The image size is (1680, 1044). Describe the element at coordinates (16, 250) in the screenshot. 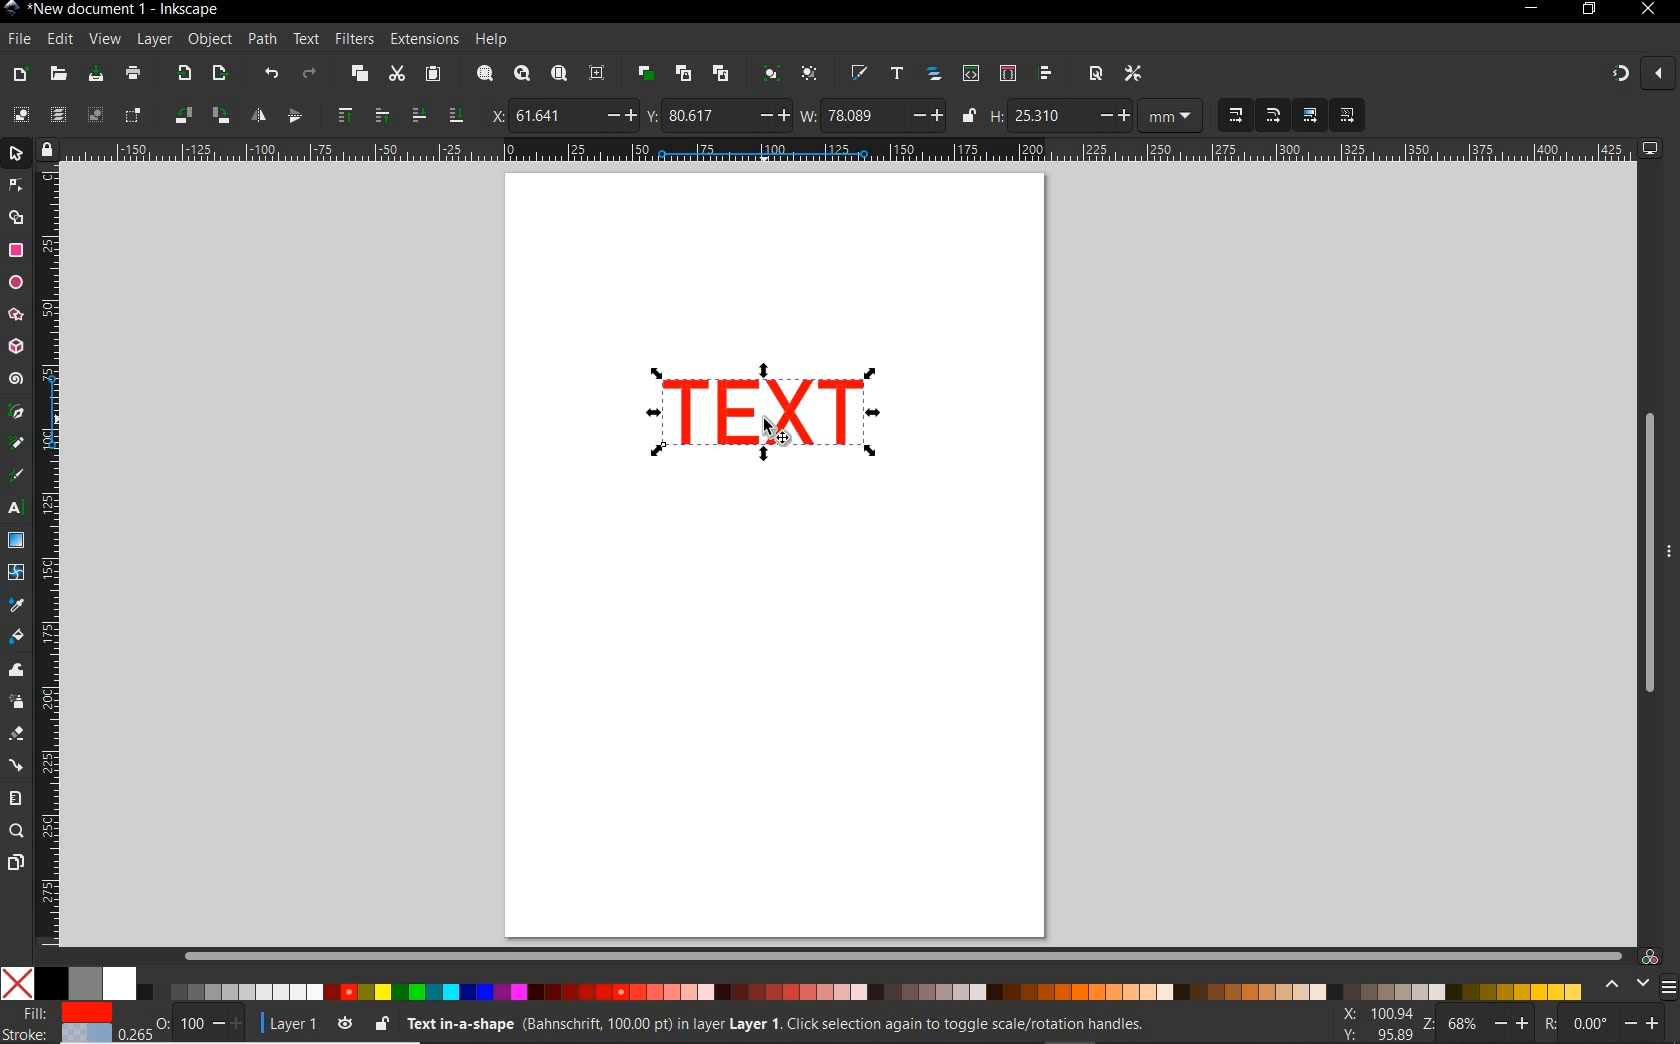

I see `rectangle tool` at that location.